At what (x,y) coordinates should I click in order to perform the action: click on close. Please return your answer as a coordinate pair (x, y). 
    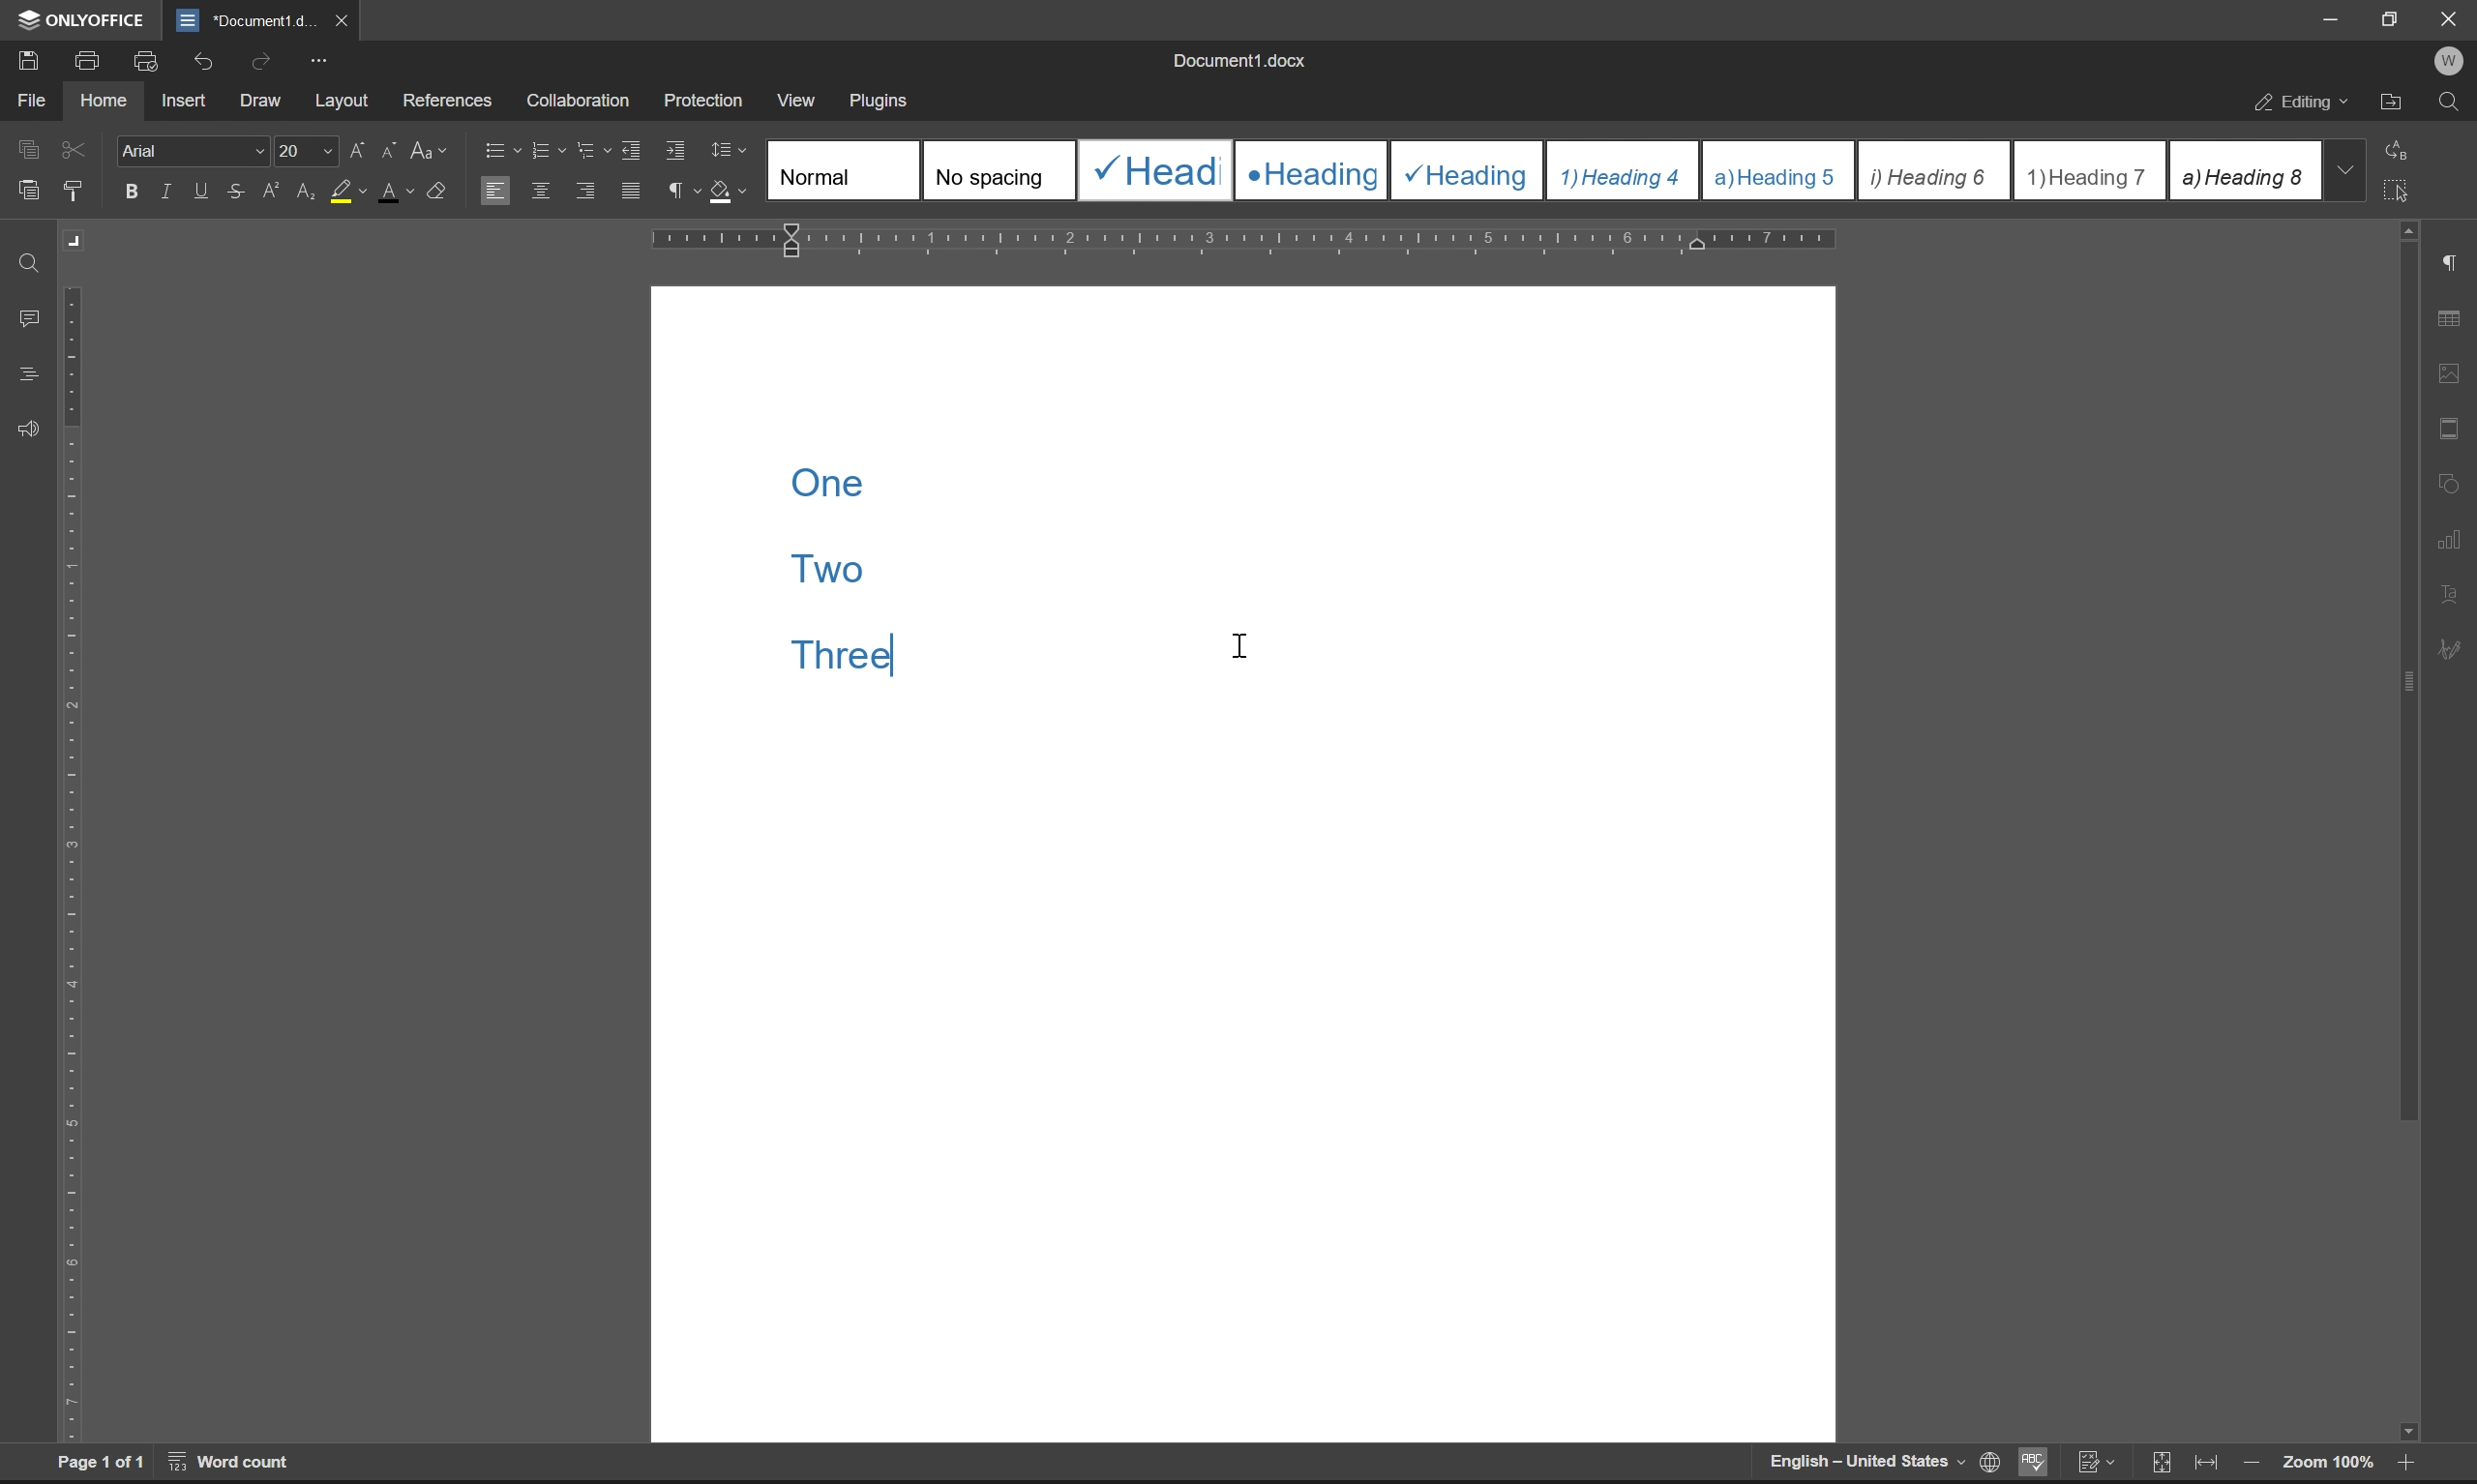
    Looking at the image, I should click on (339, 19).